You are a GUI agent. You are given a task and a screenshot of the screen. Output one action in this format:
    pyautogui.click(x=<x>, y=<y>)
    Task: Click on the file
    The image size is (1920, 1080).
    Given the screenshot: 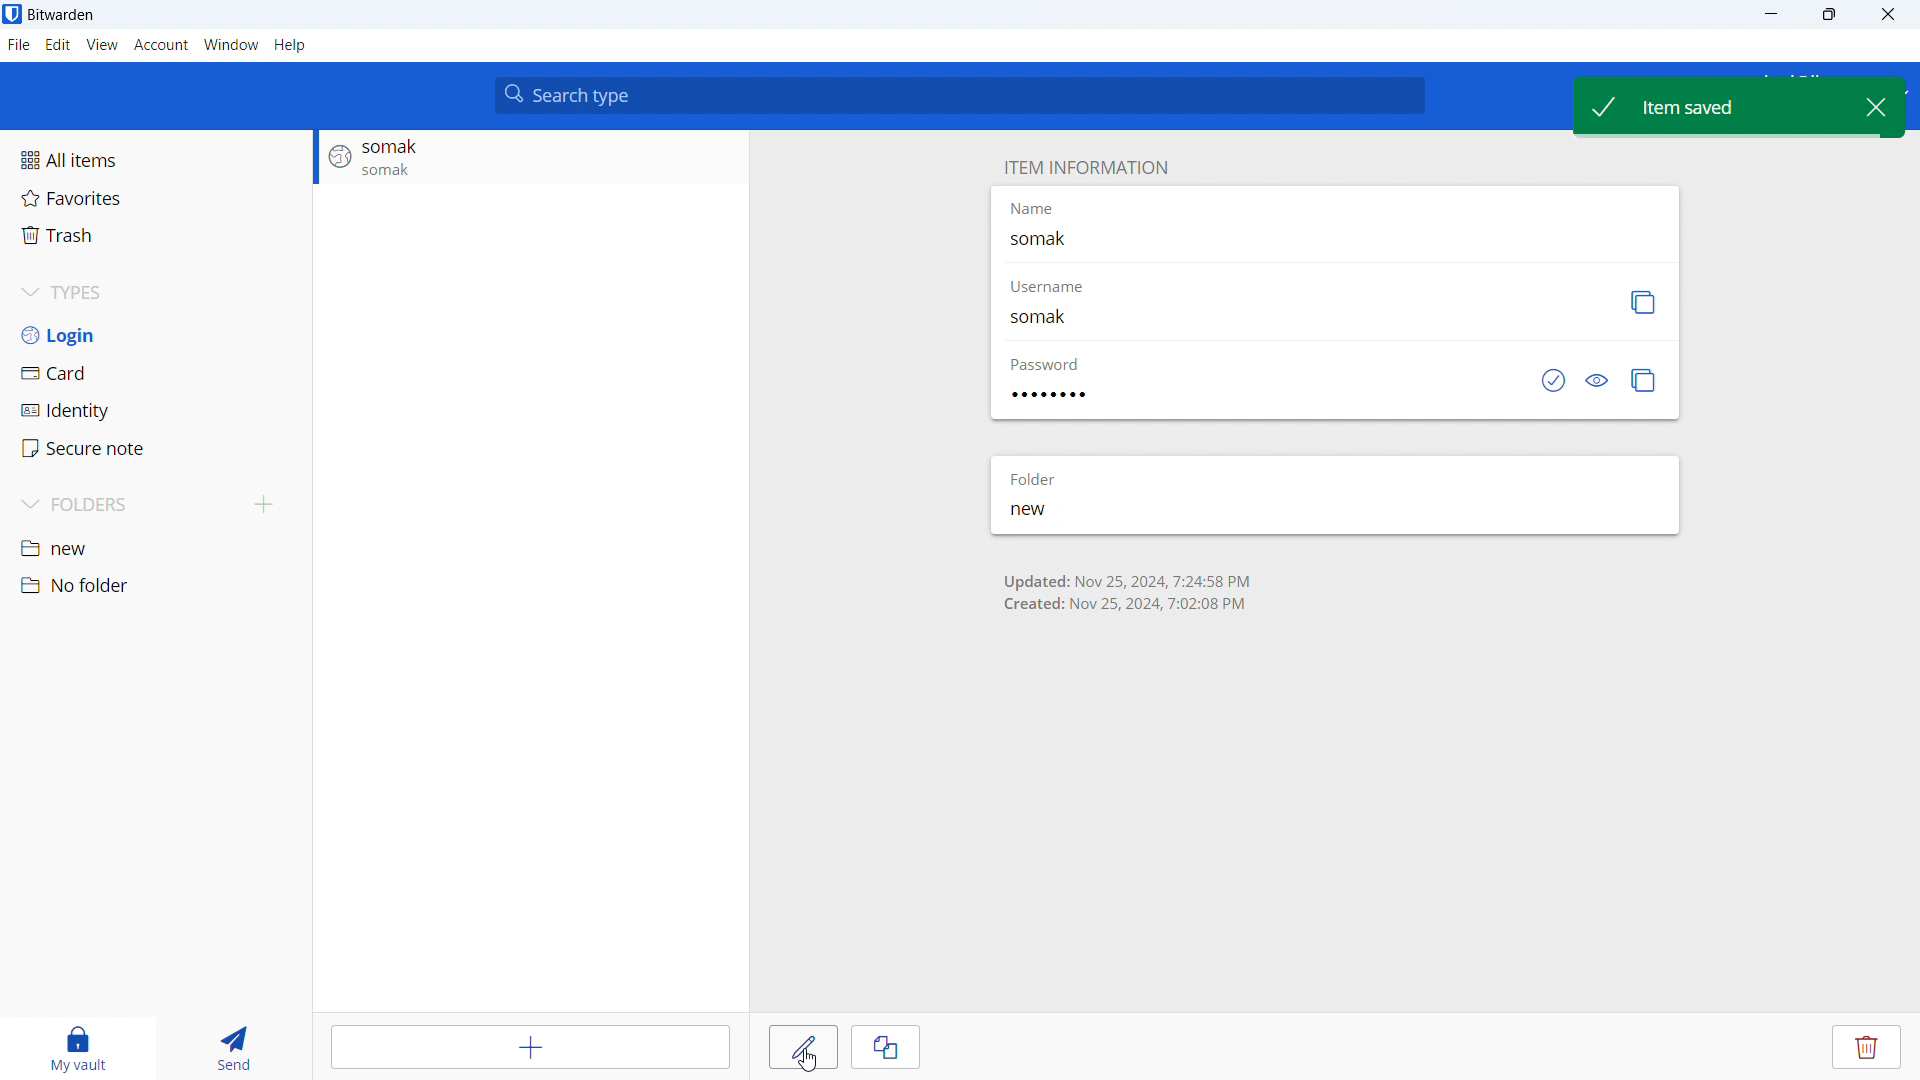 What is the action you would take?
    pyautogui.click(x=19, y=45)
    